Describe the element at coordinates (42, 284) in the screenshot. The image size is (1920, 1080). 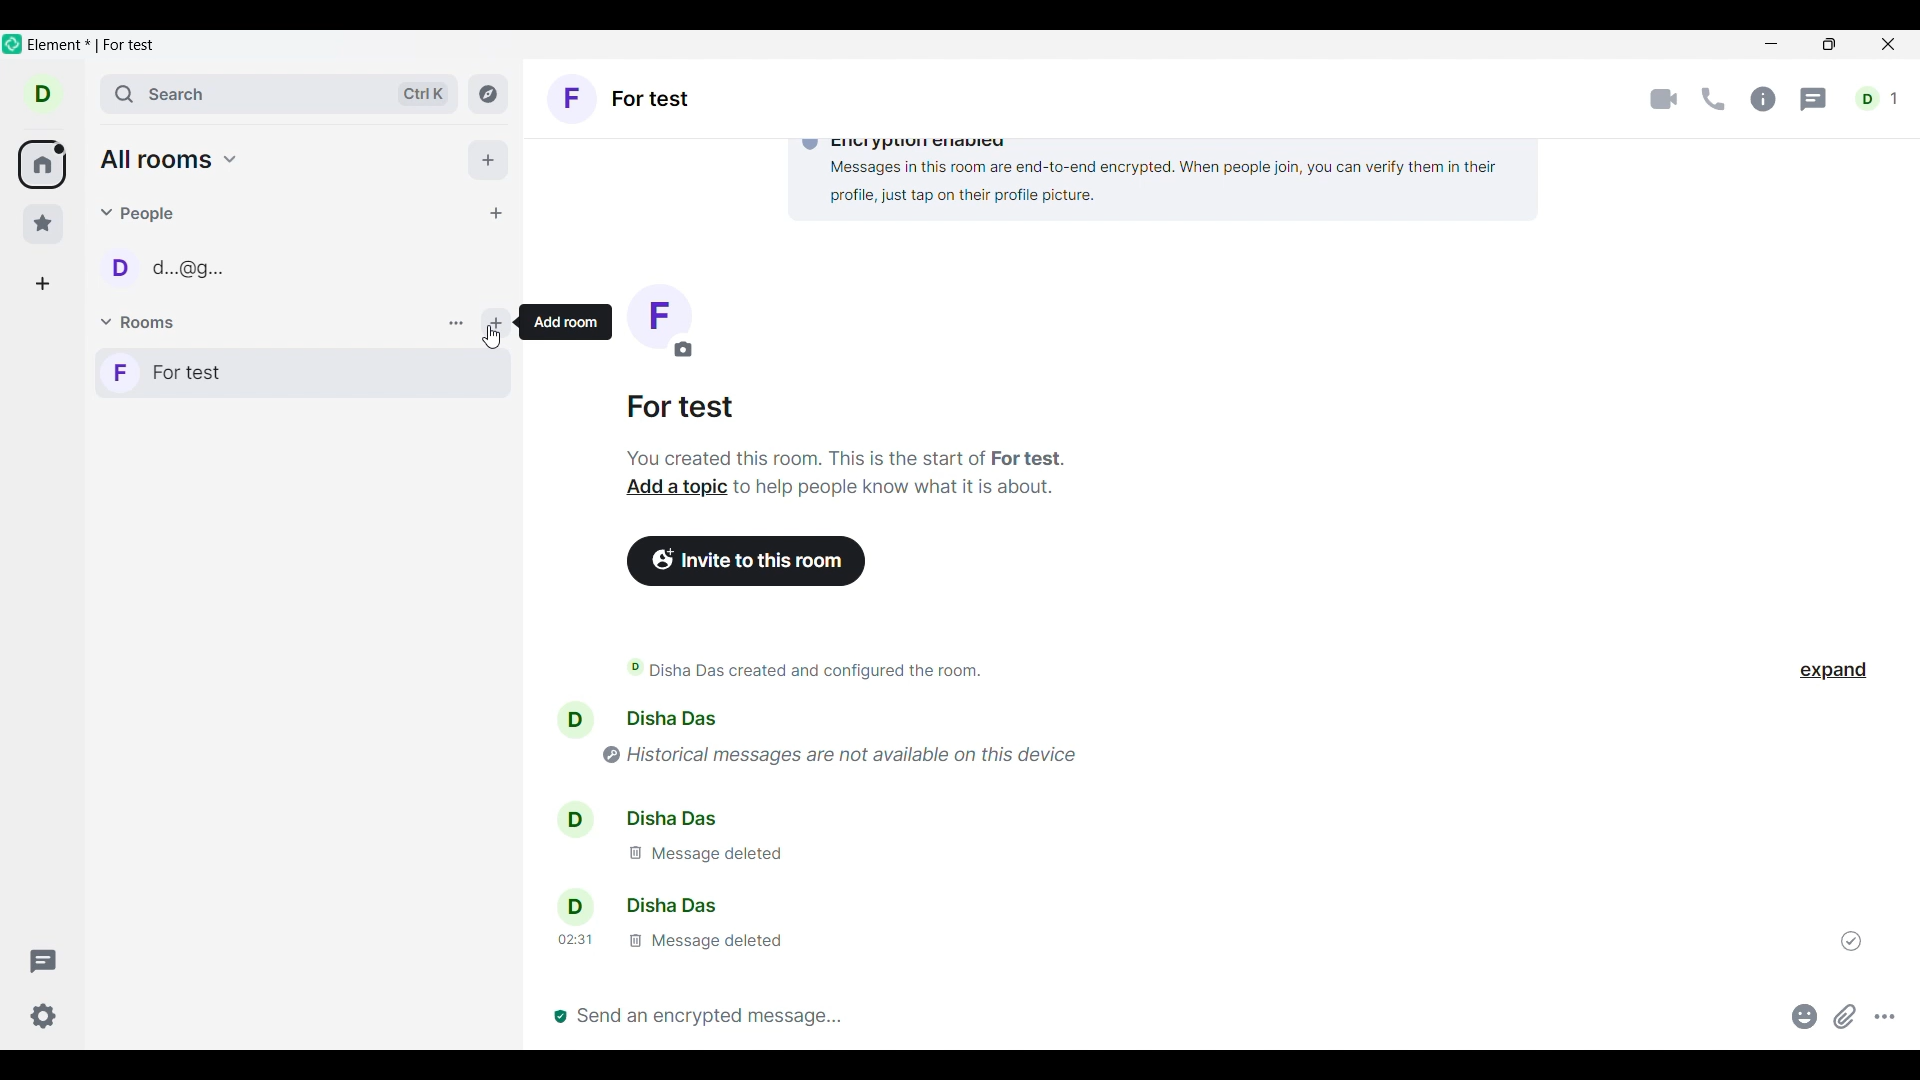
I see `Create a space` at that location.